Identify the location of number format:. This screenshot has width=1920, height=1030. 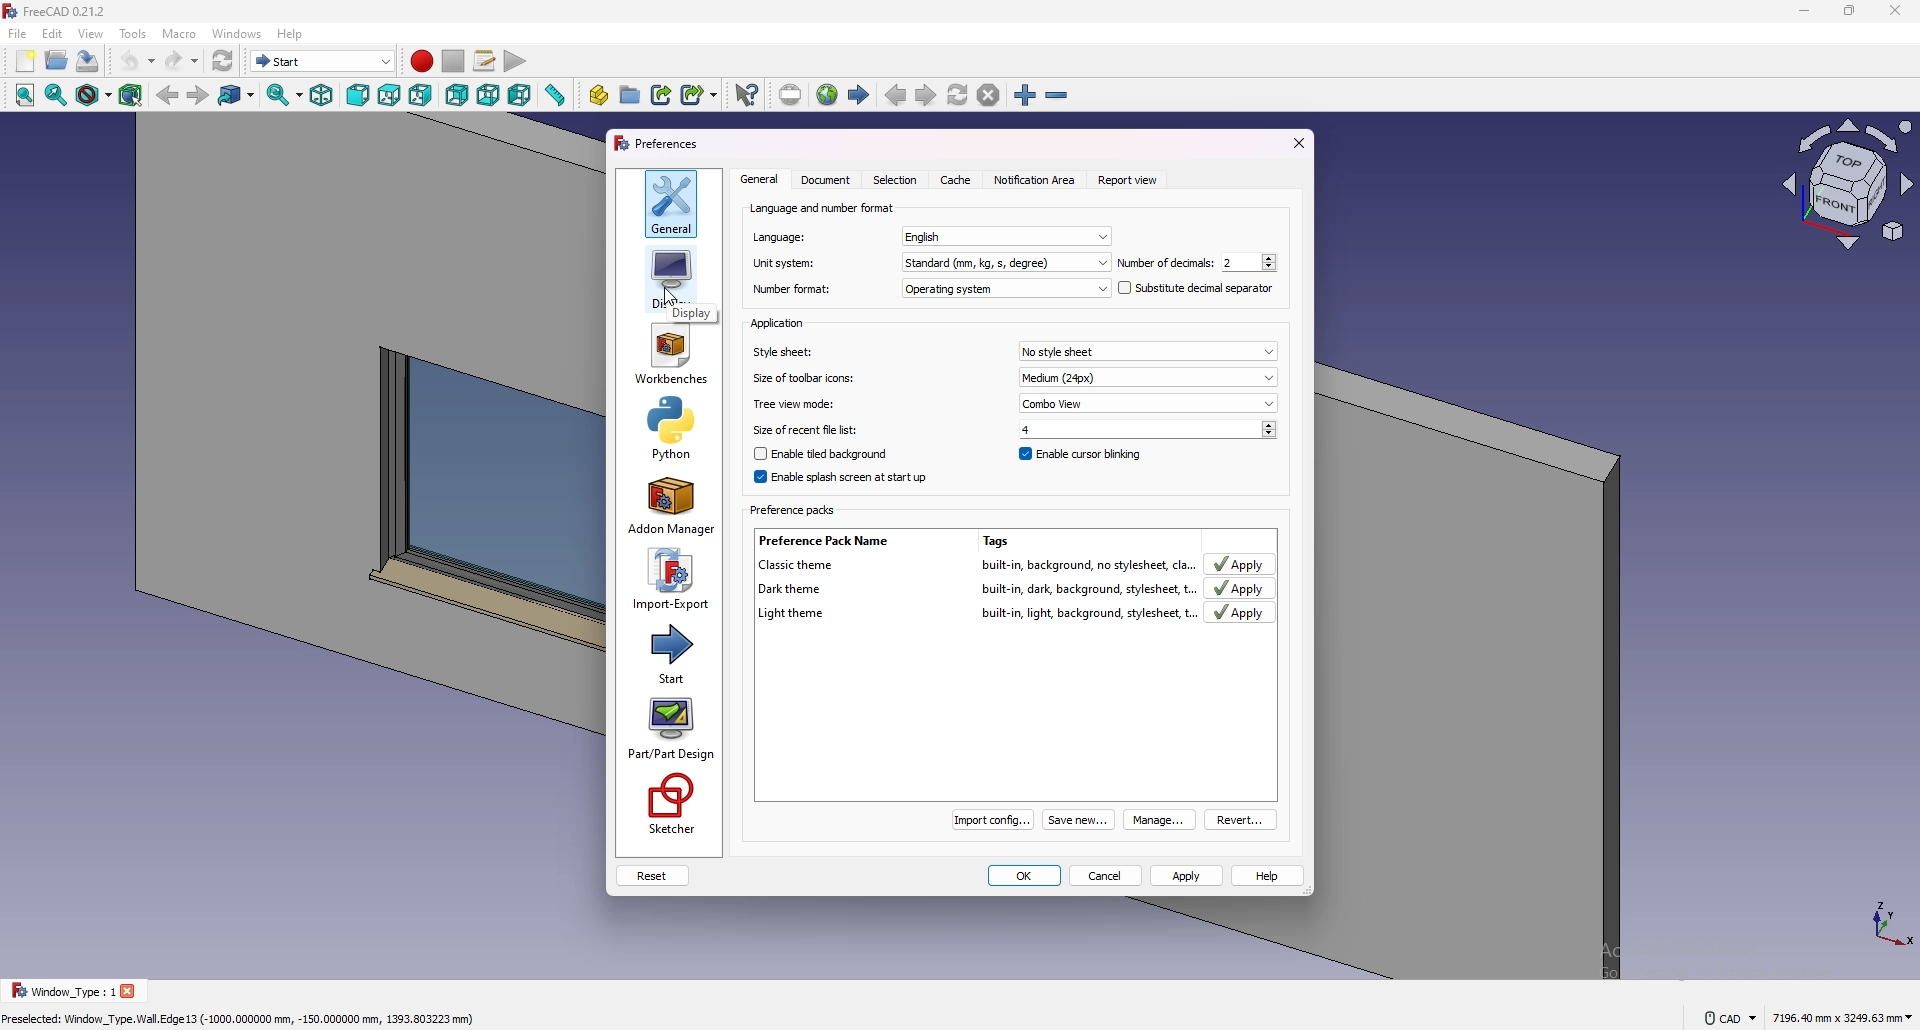
(793, 289).